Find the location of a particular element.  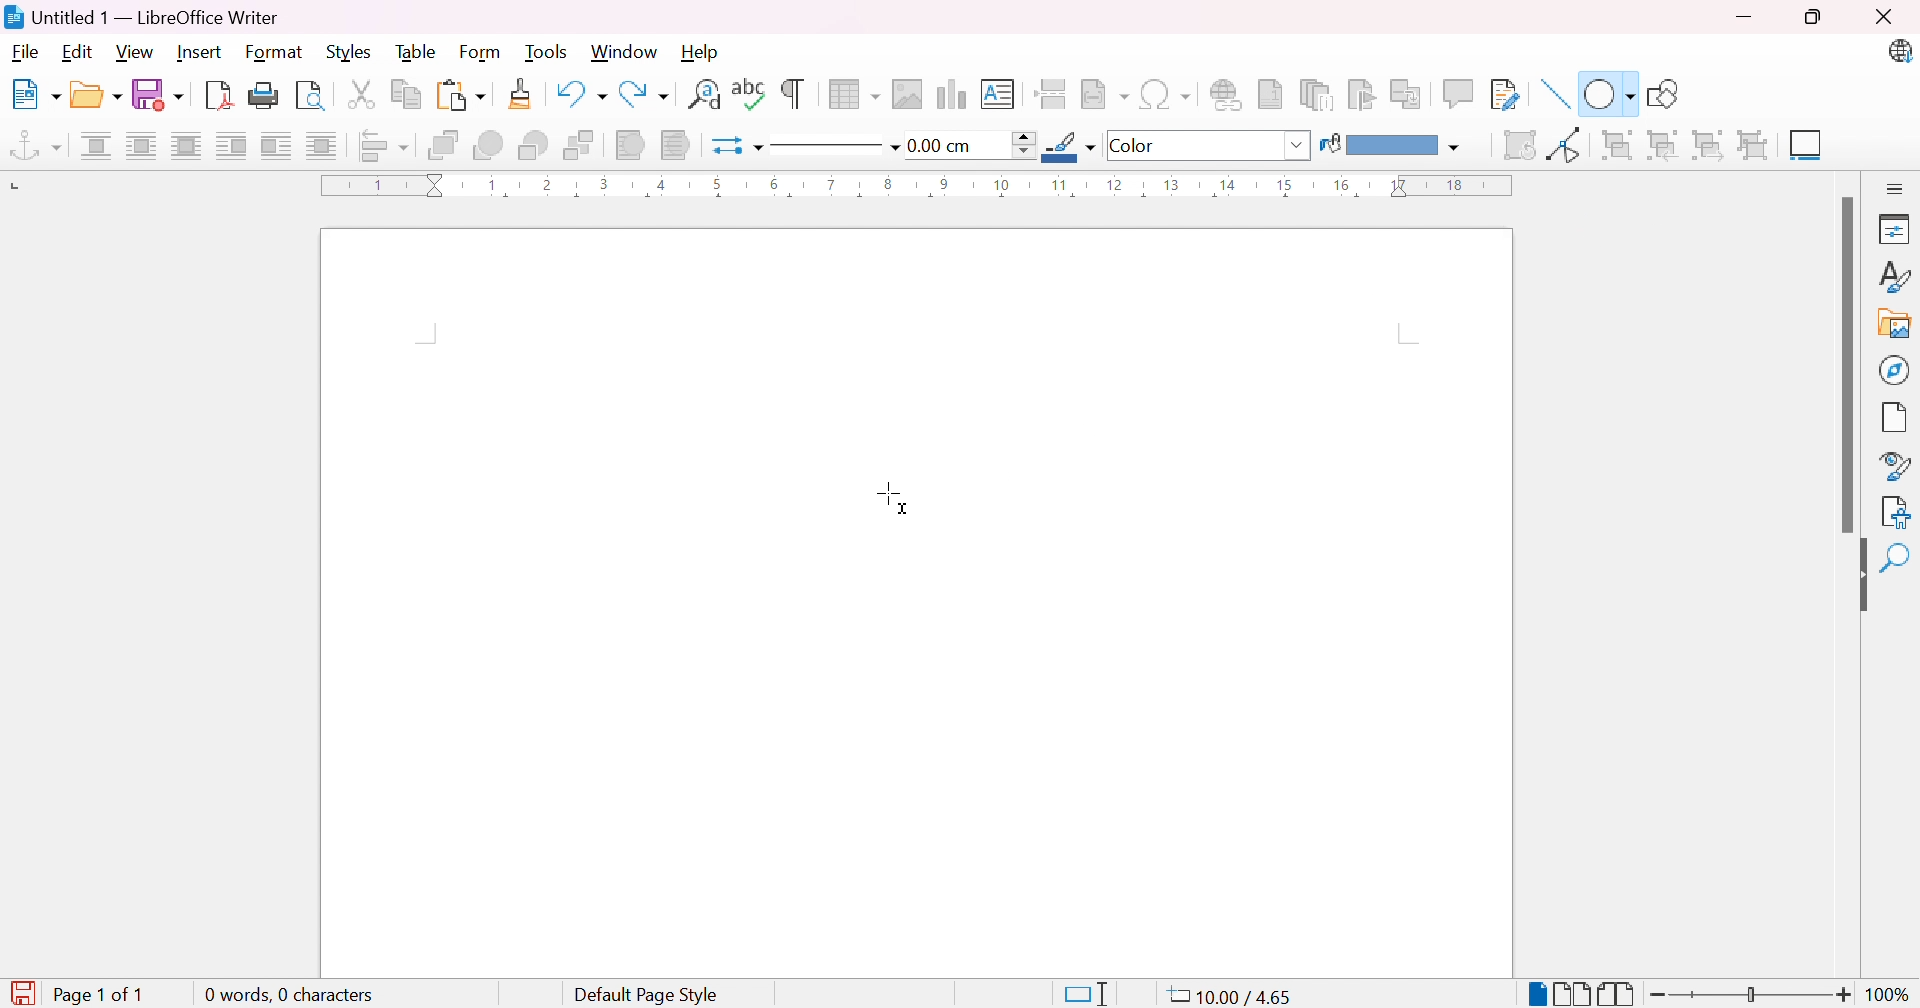

Insert line is located at coordinates (1557, 94).